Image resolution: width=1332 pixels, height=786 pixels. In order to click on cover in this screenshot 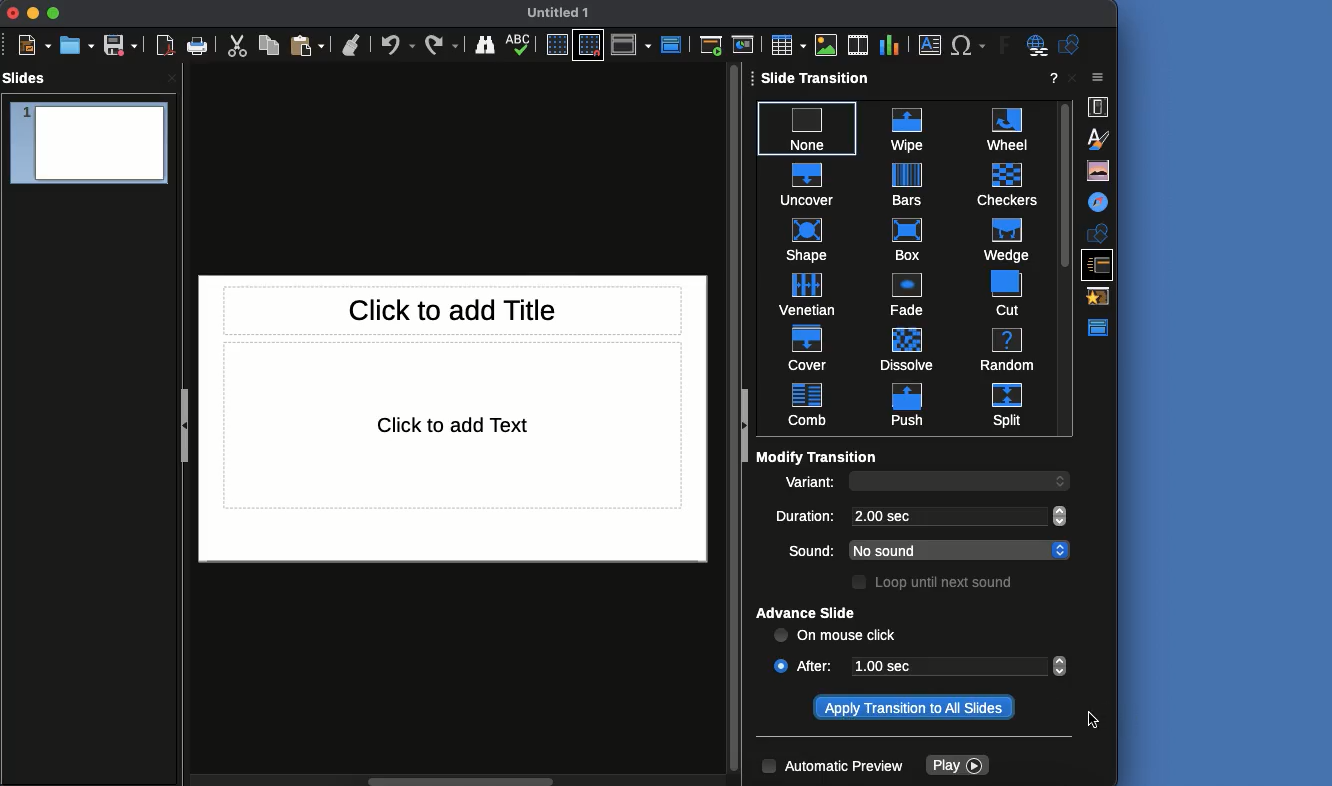, I will do `click(809, 346)`.